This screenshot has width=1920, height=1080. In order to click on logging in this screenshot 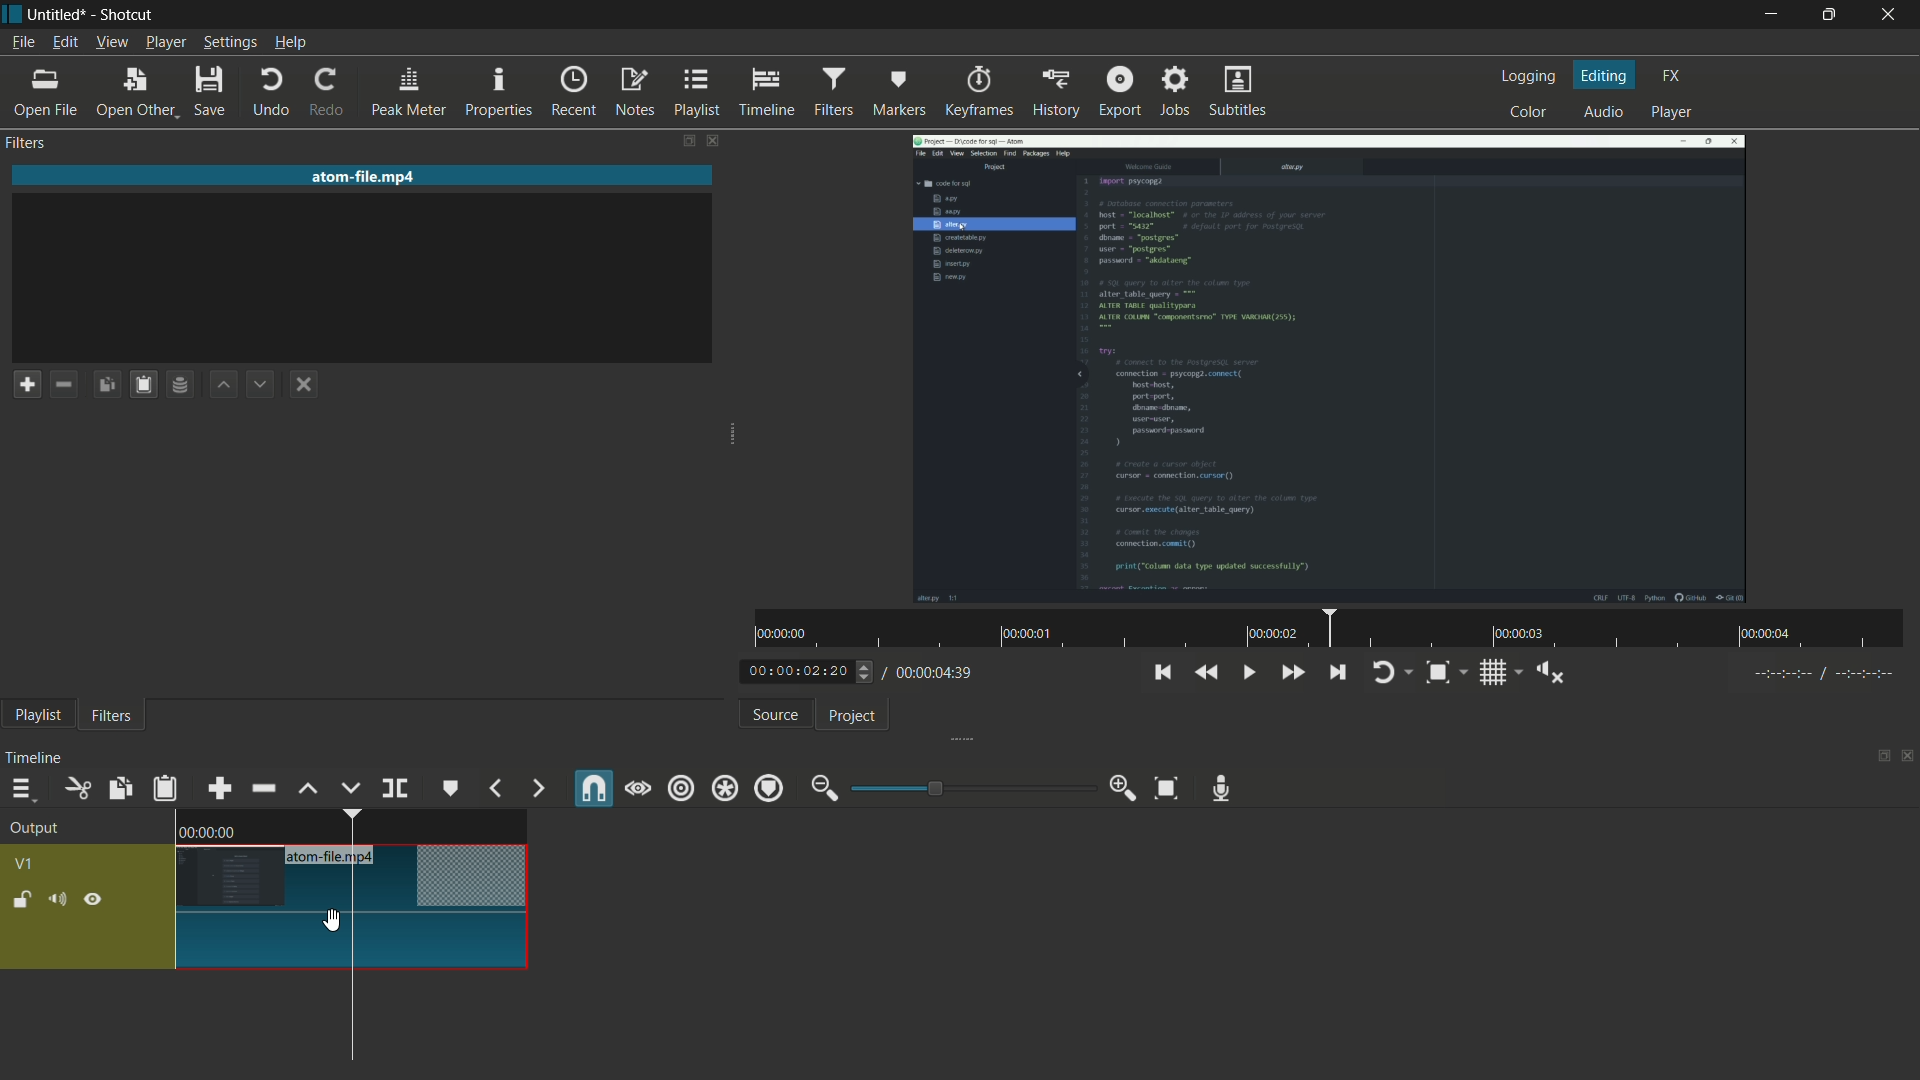, I will do `click(1529, 77)`.